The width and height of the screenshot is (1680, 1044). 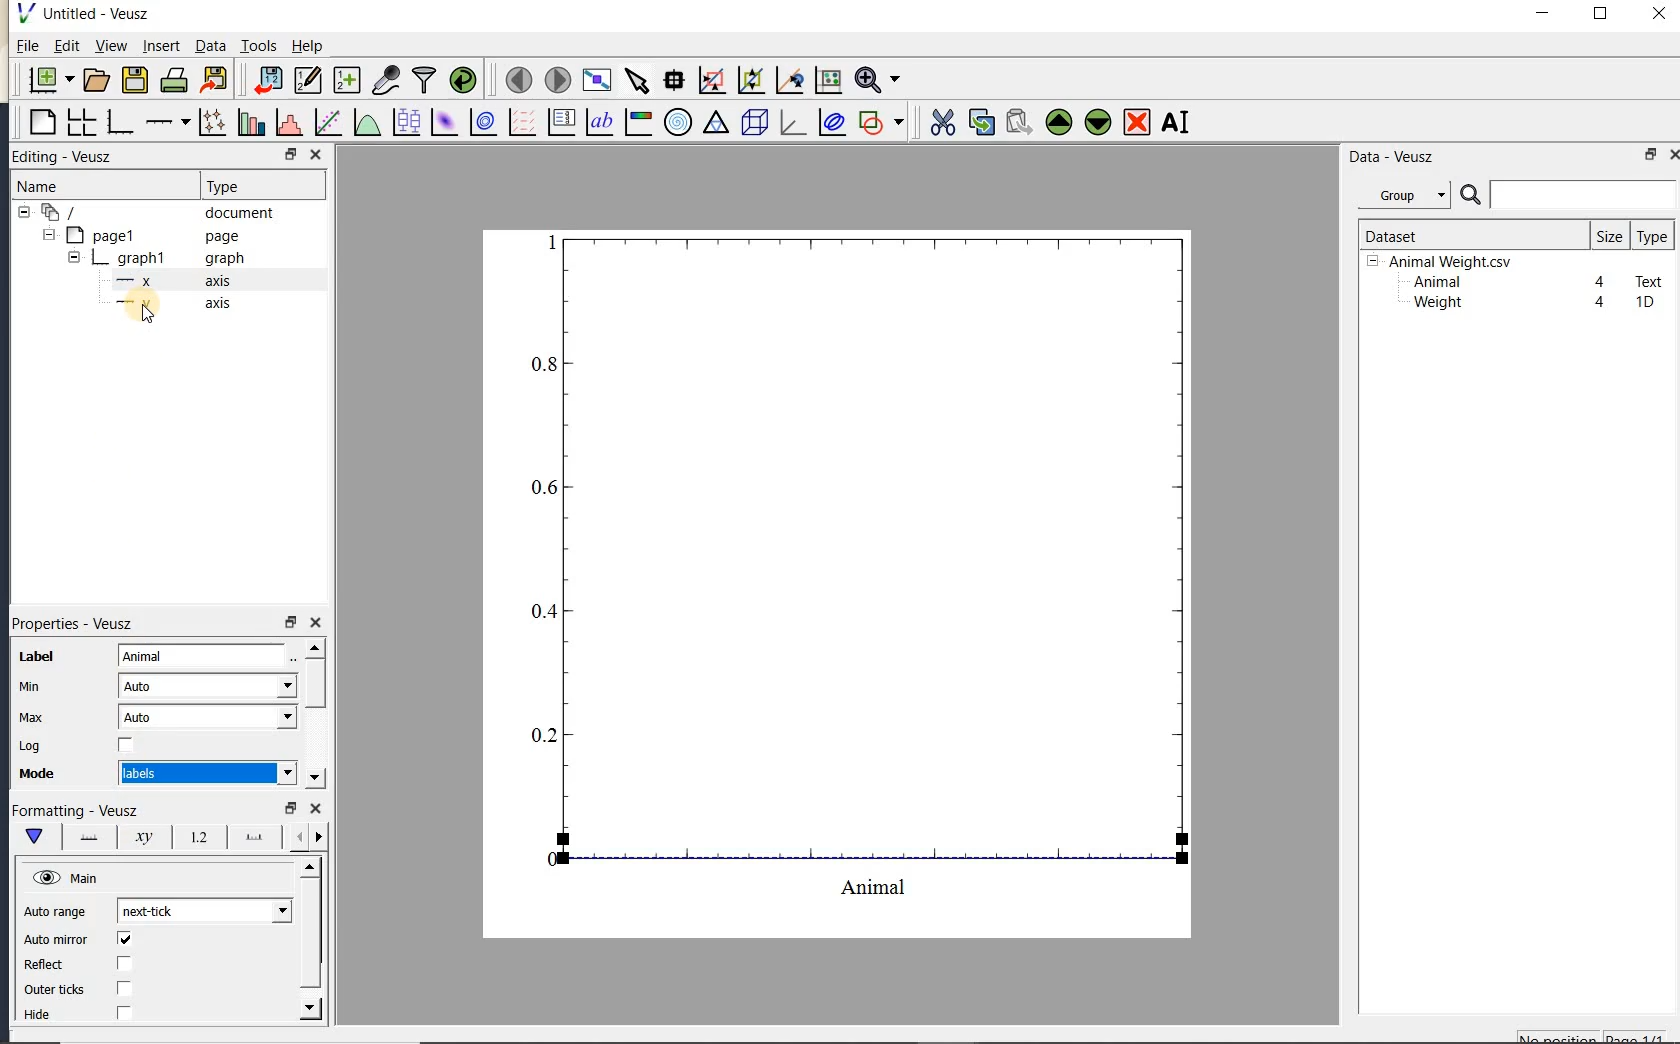 What do you see at coordinates (49, 1015) in the screenshot?
I see `hide` at bounding box center [49, 1015].